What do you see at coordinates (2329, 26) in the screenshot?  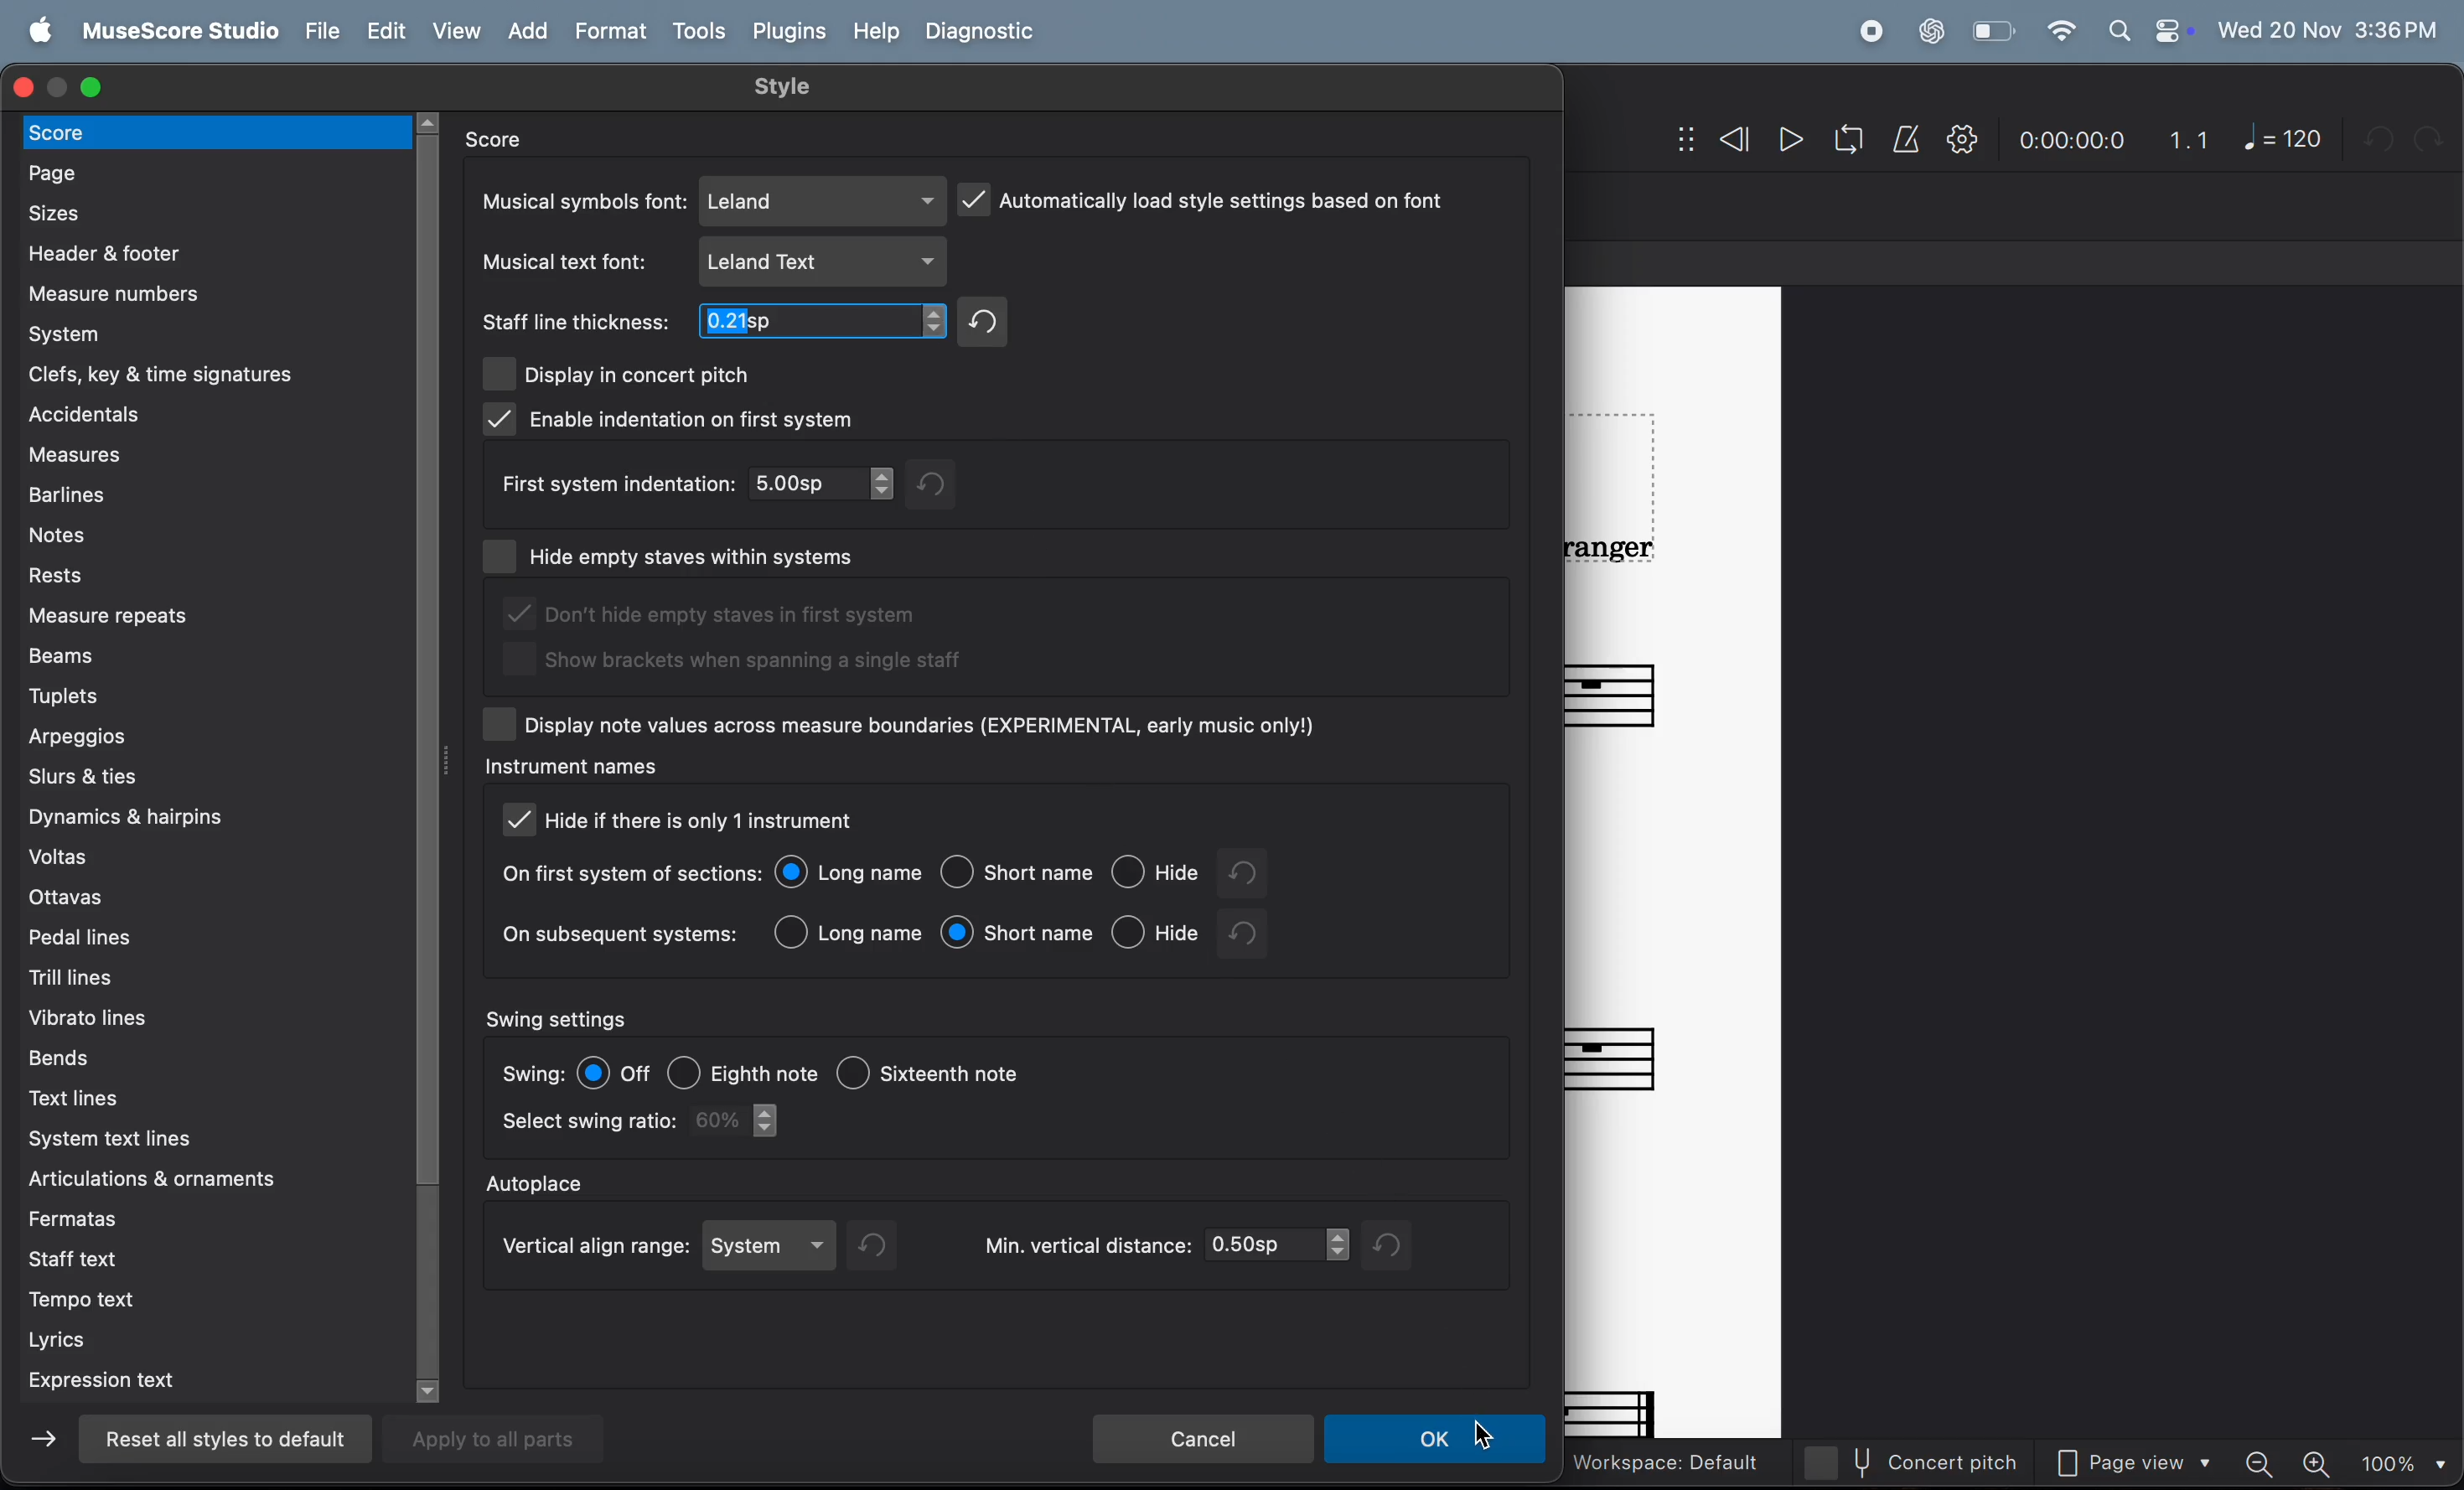 I see `date and time` at bounding box center [2329, 26].